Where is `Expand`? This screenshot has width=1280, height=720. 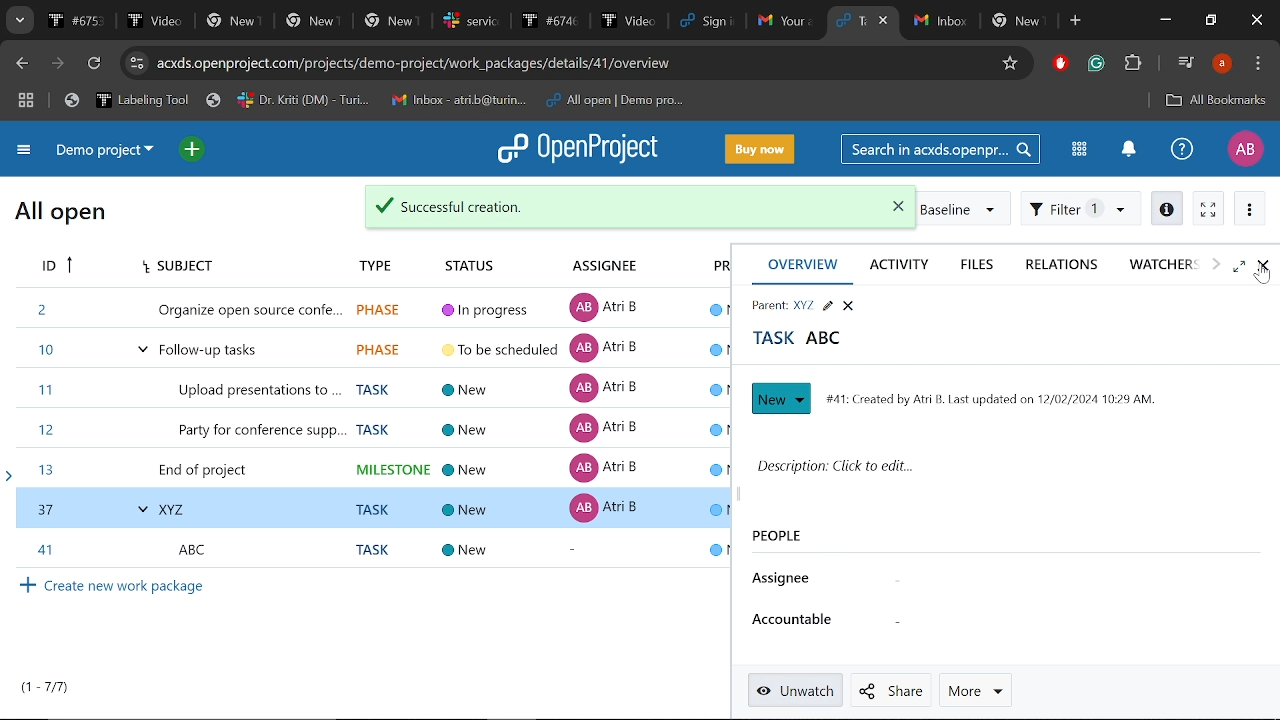
Expand is located at coordinates (1241, 266).